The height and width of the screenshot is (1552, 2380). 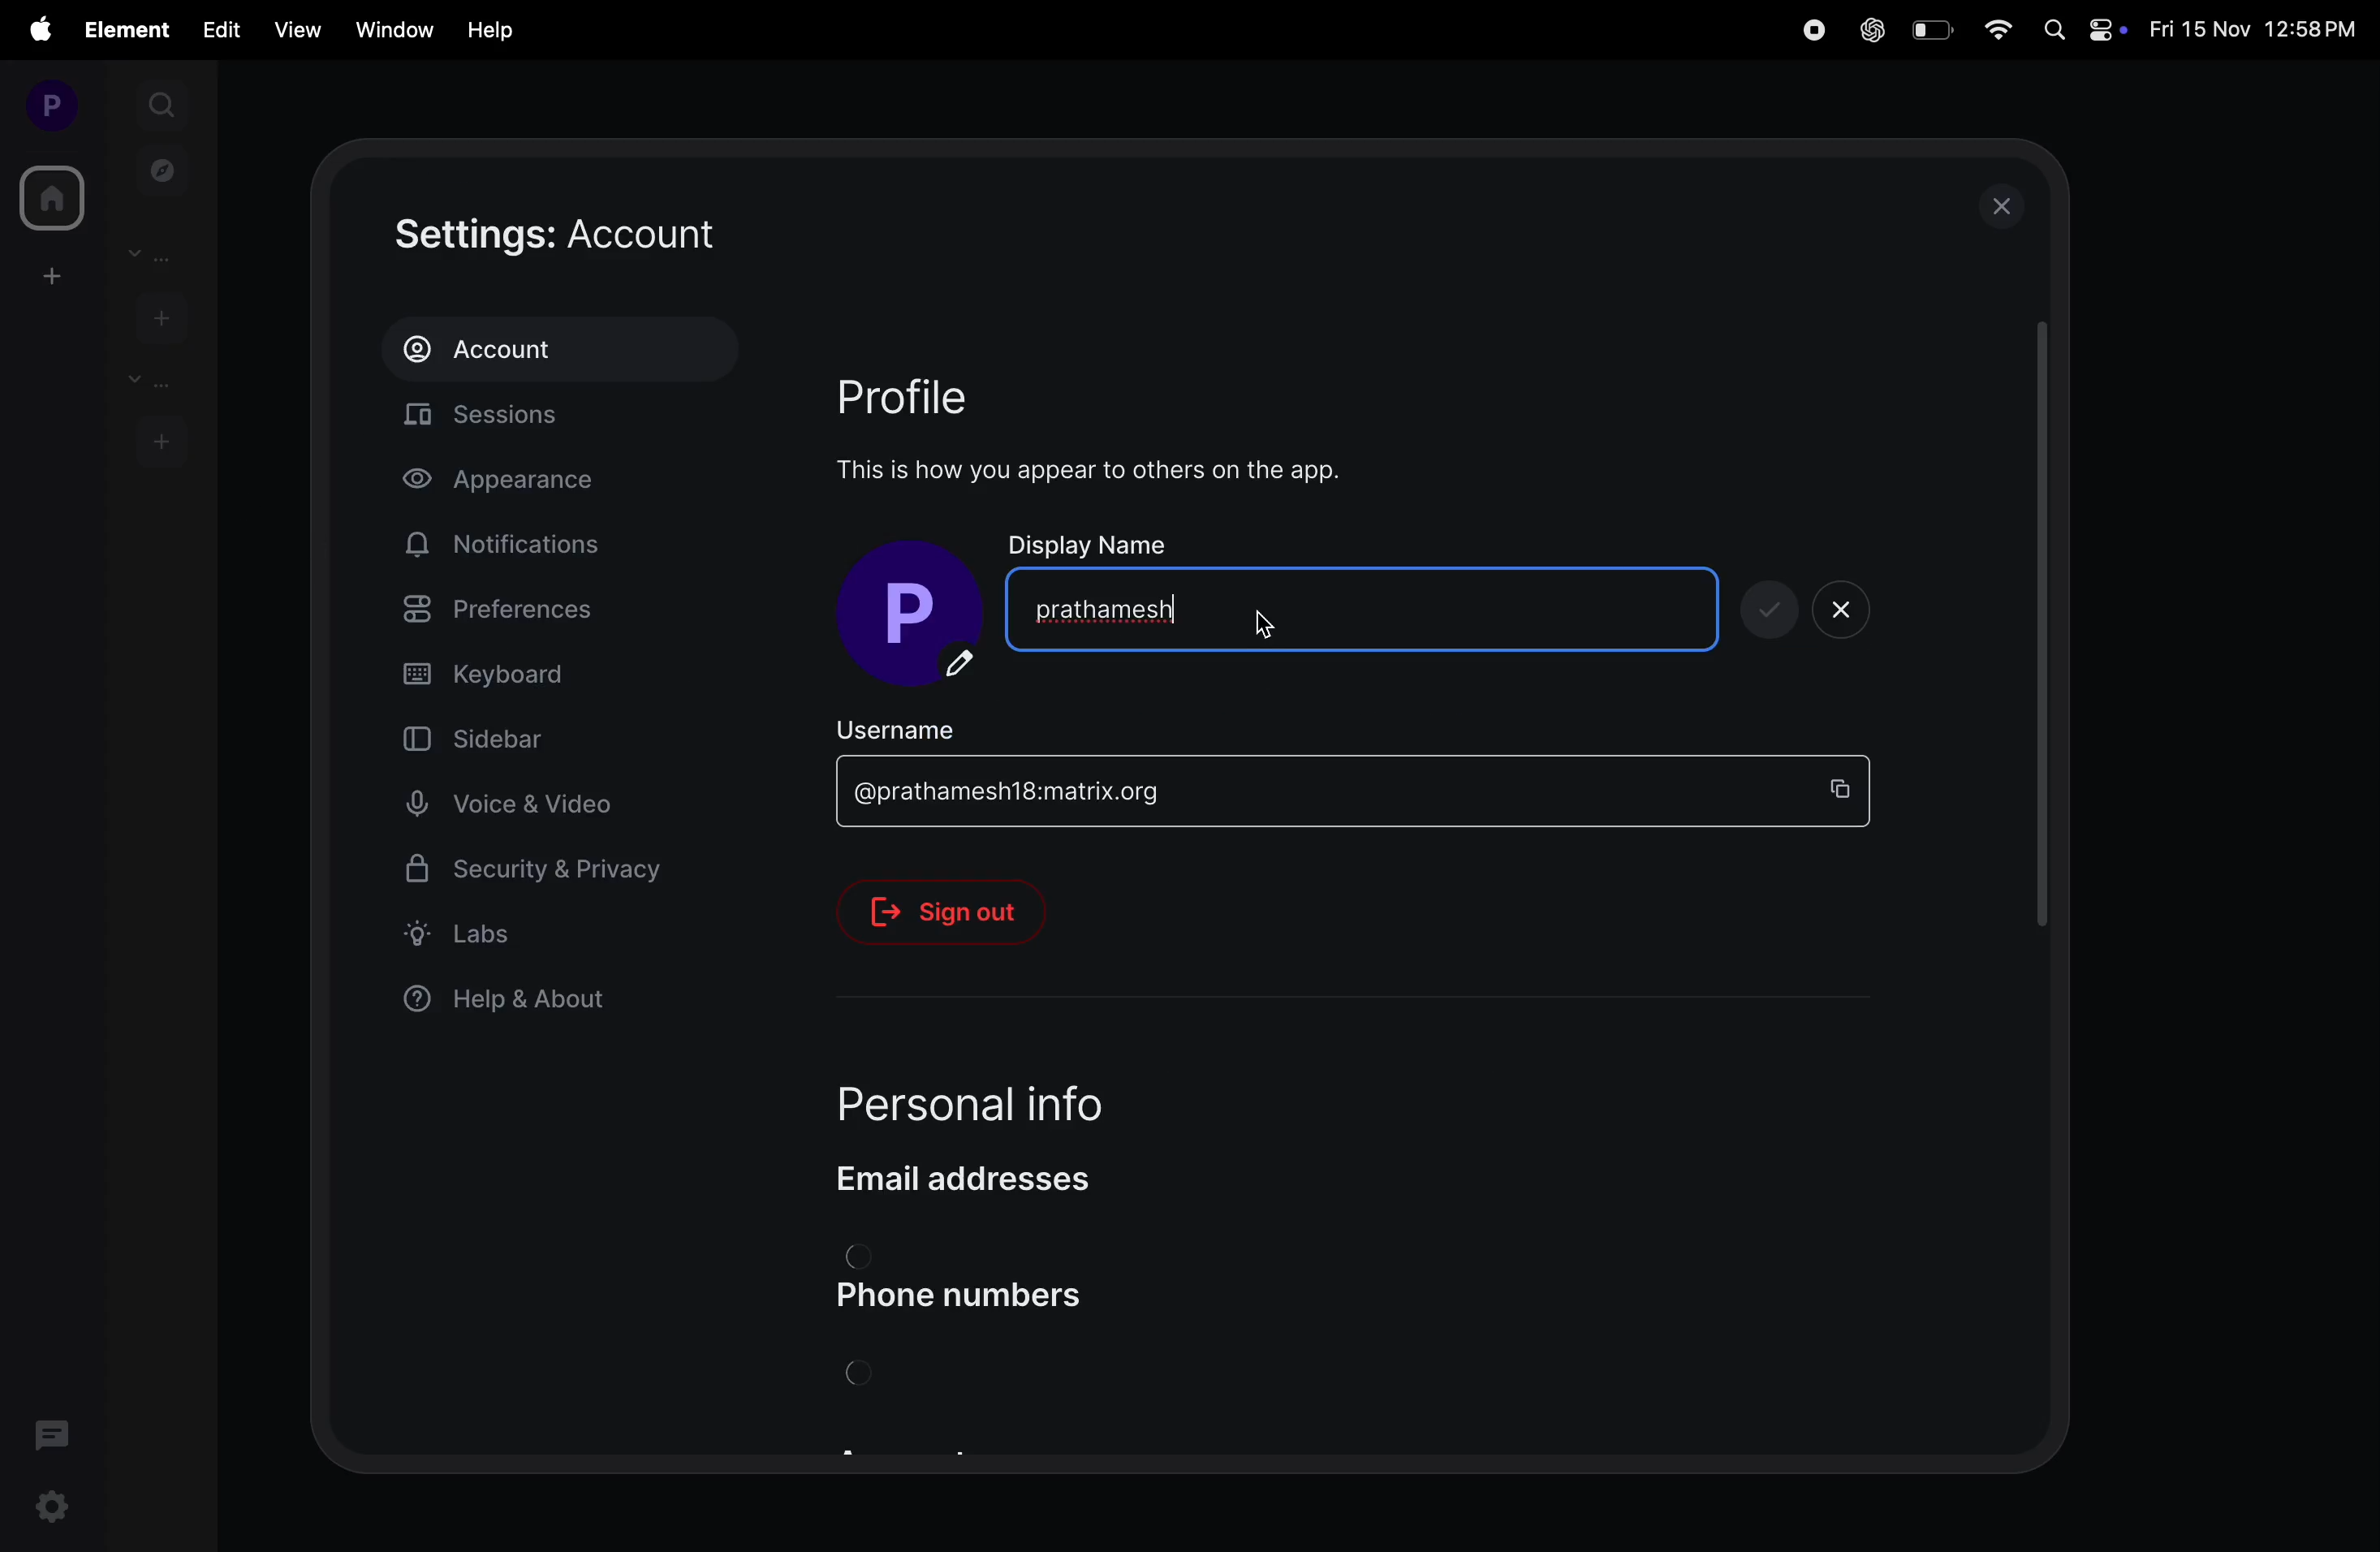 What do you see at coordinates (981, 1297) in the screenshot?
I see `phone numbers` at bounding box center [981, 1297].